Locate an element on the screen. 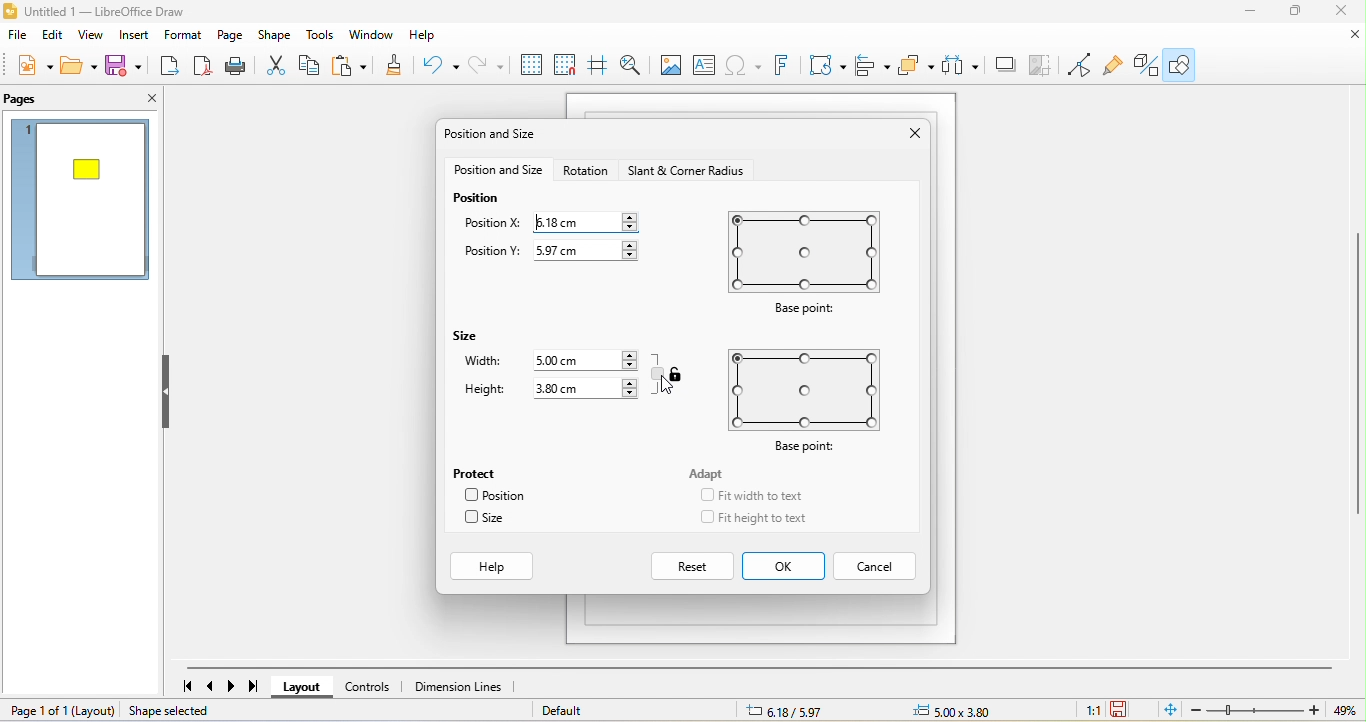 The width and height of the screenshot is (1366, 722). cursor movement is located at coordinates (670, 387).